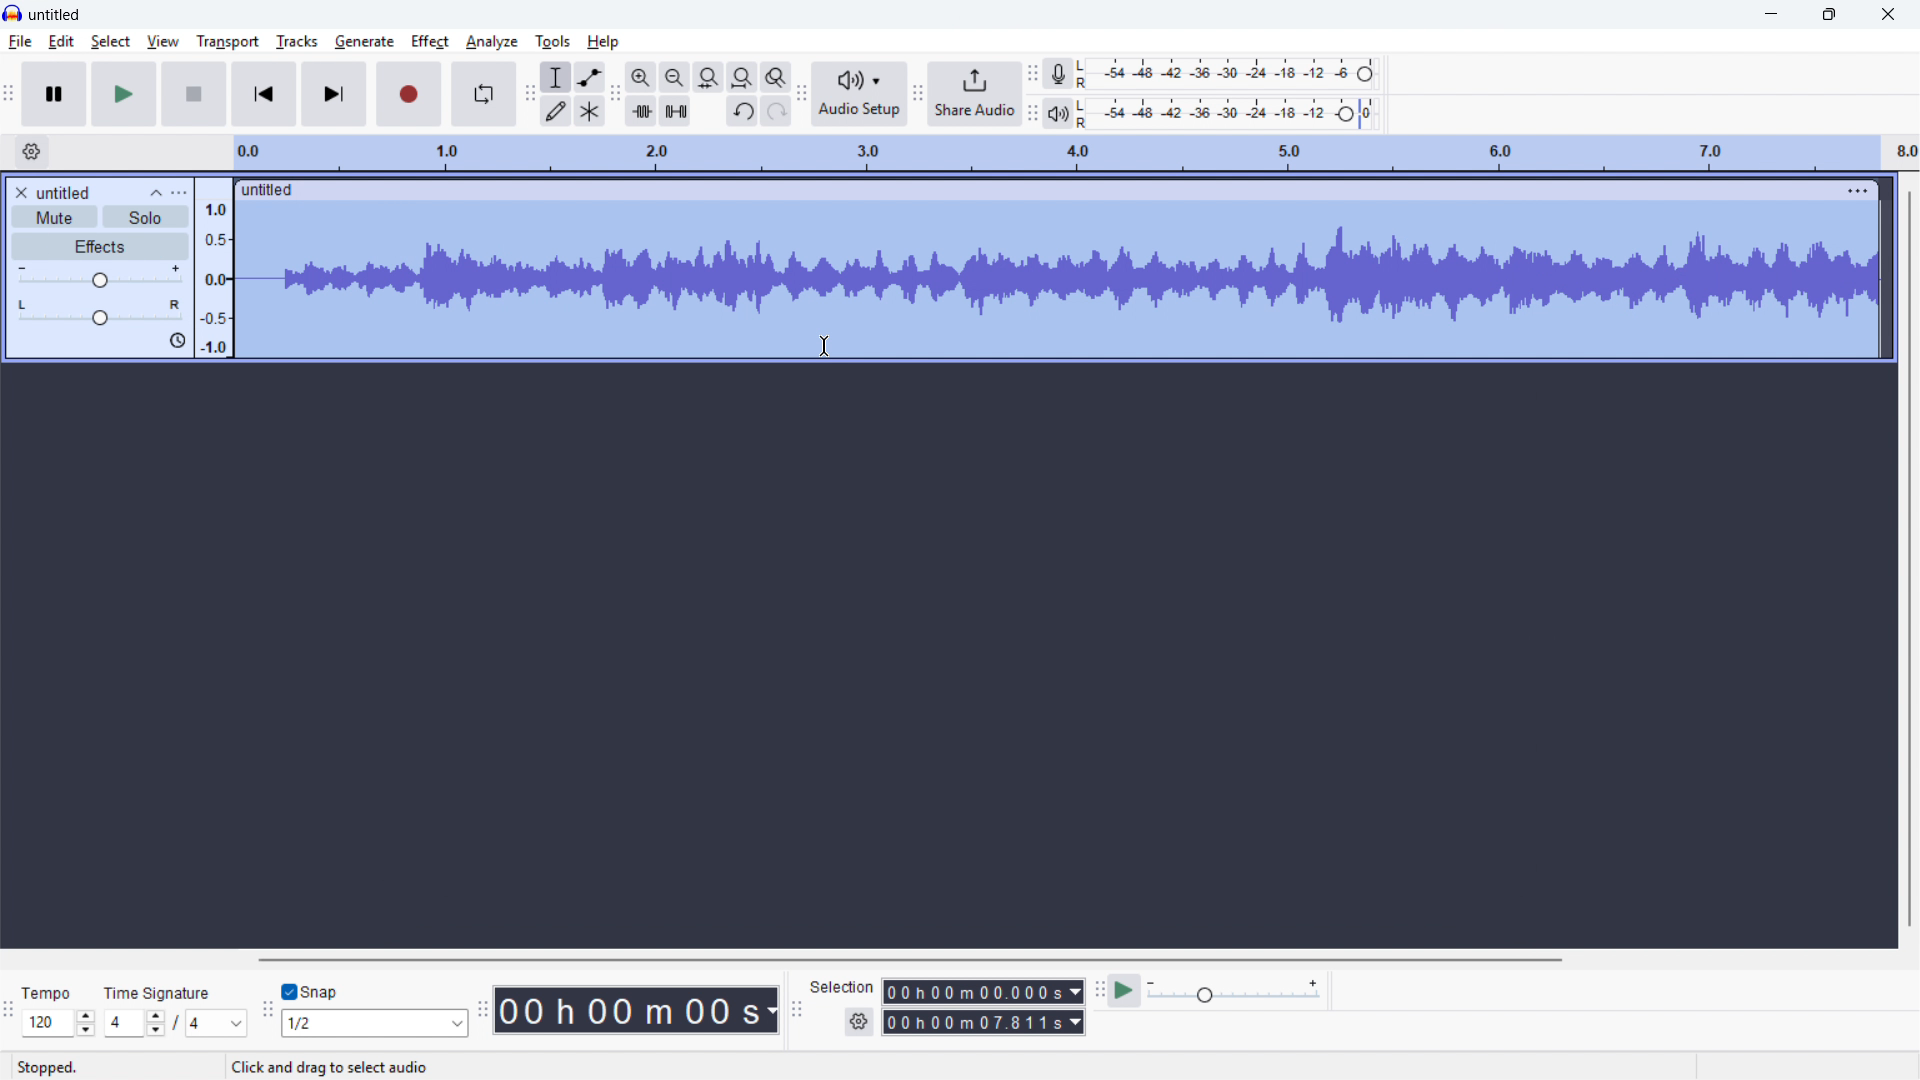  I want to click on mute, so click(55, 217).